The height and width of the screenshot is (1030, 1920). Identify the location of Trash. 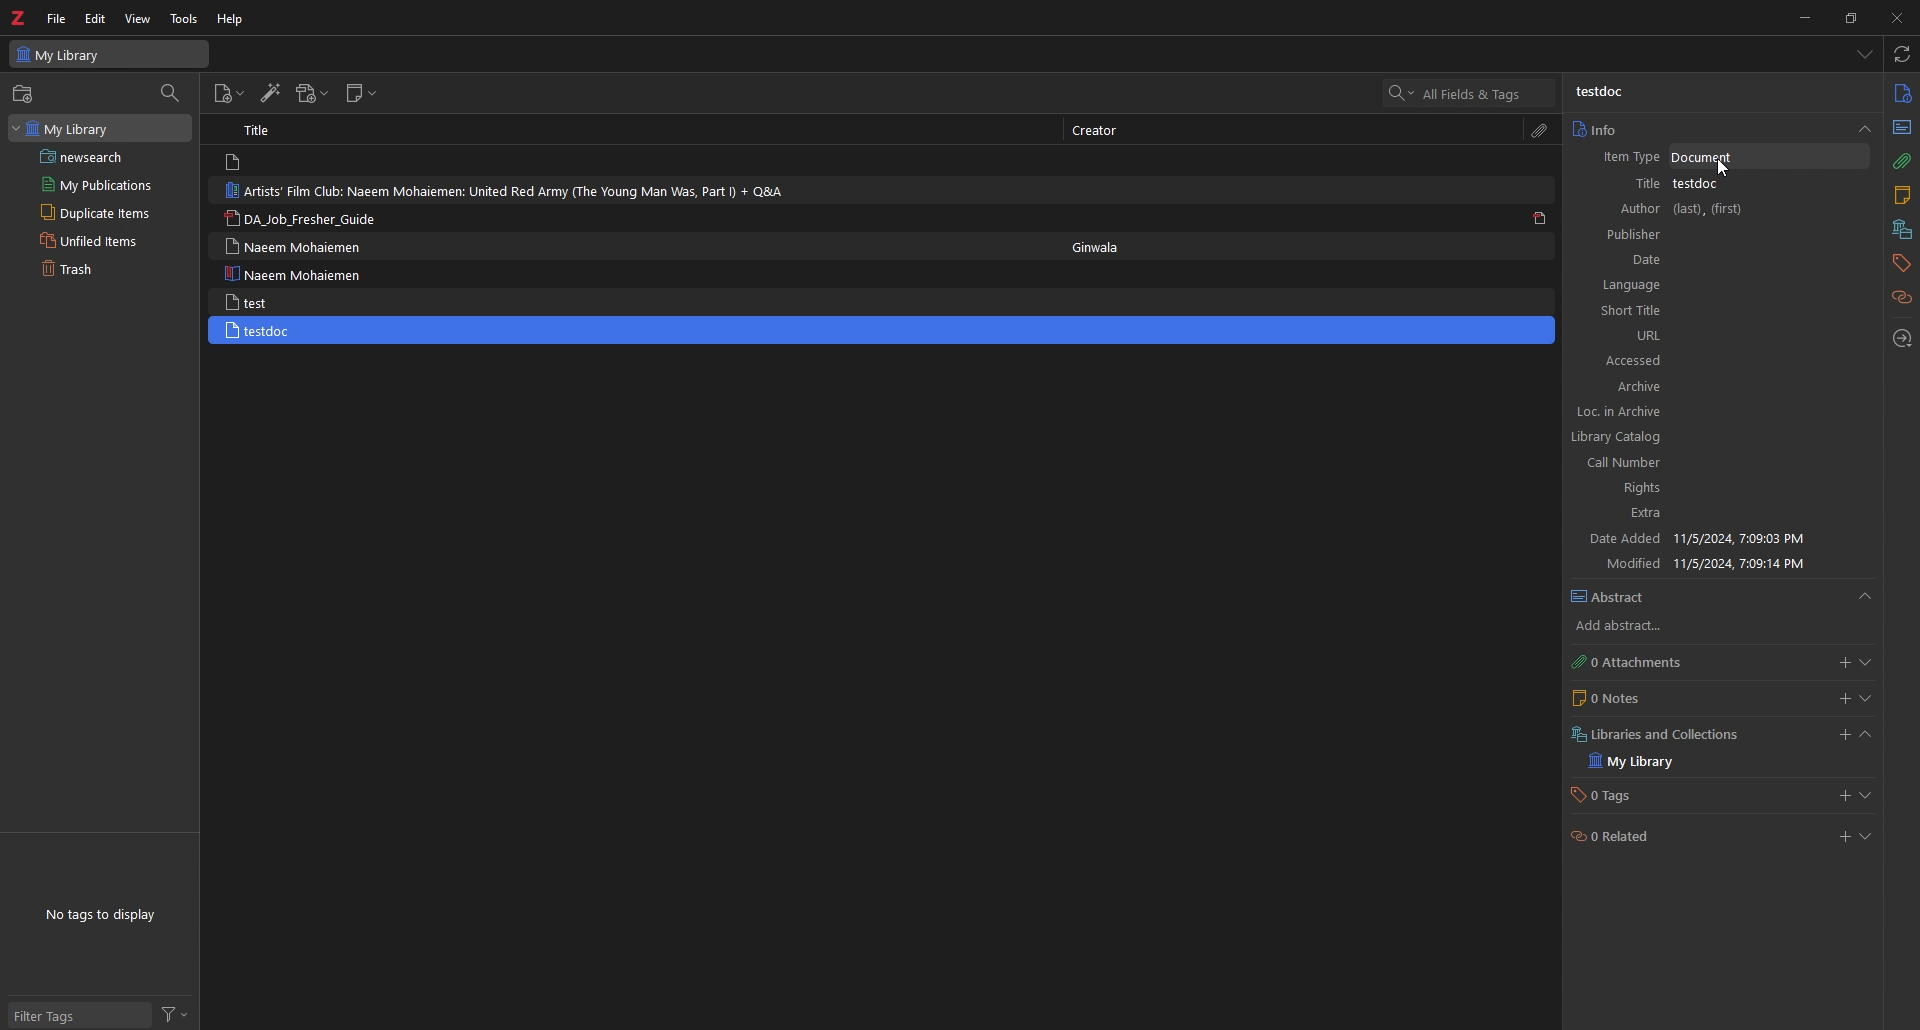
(98, 269).